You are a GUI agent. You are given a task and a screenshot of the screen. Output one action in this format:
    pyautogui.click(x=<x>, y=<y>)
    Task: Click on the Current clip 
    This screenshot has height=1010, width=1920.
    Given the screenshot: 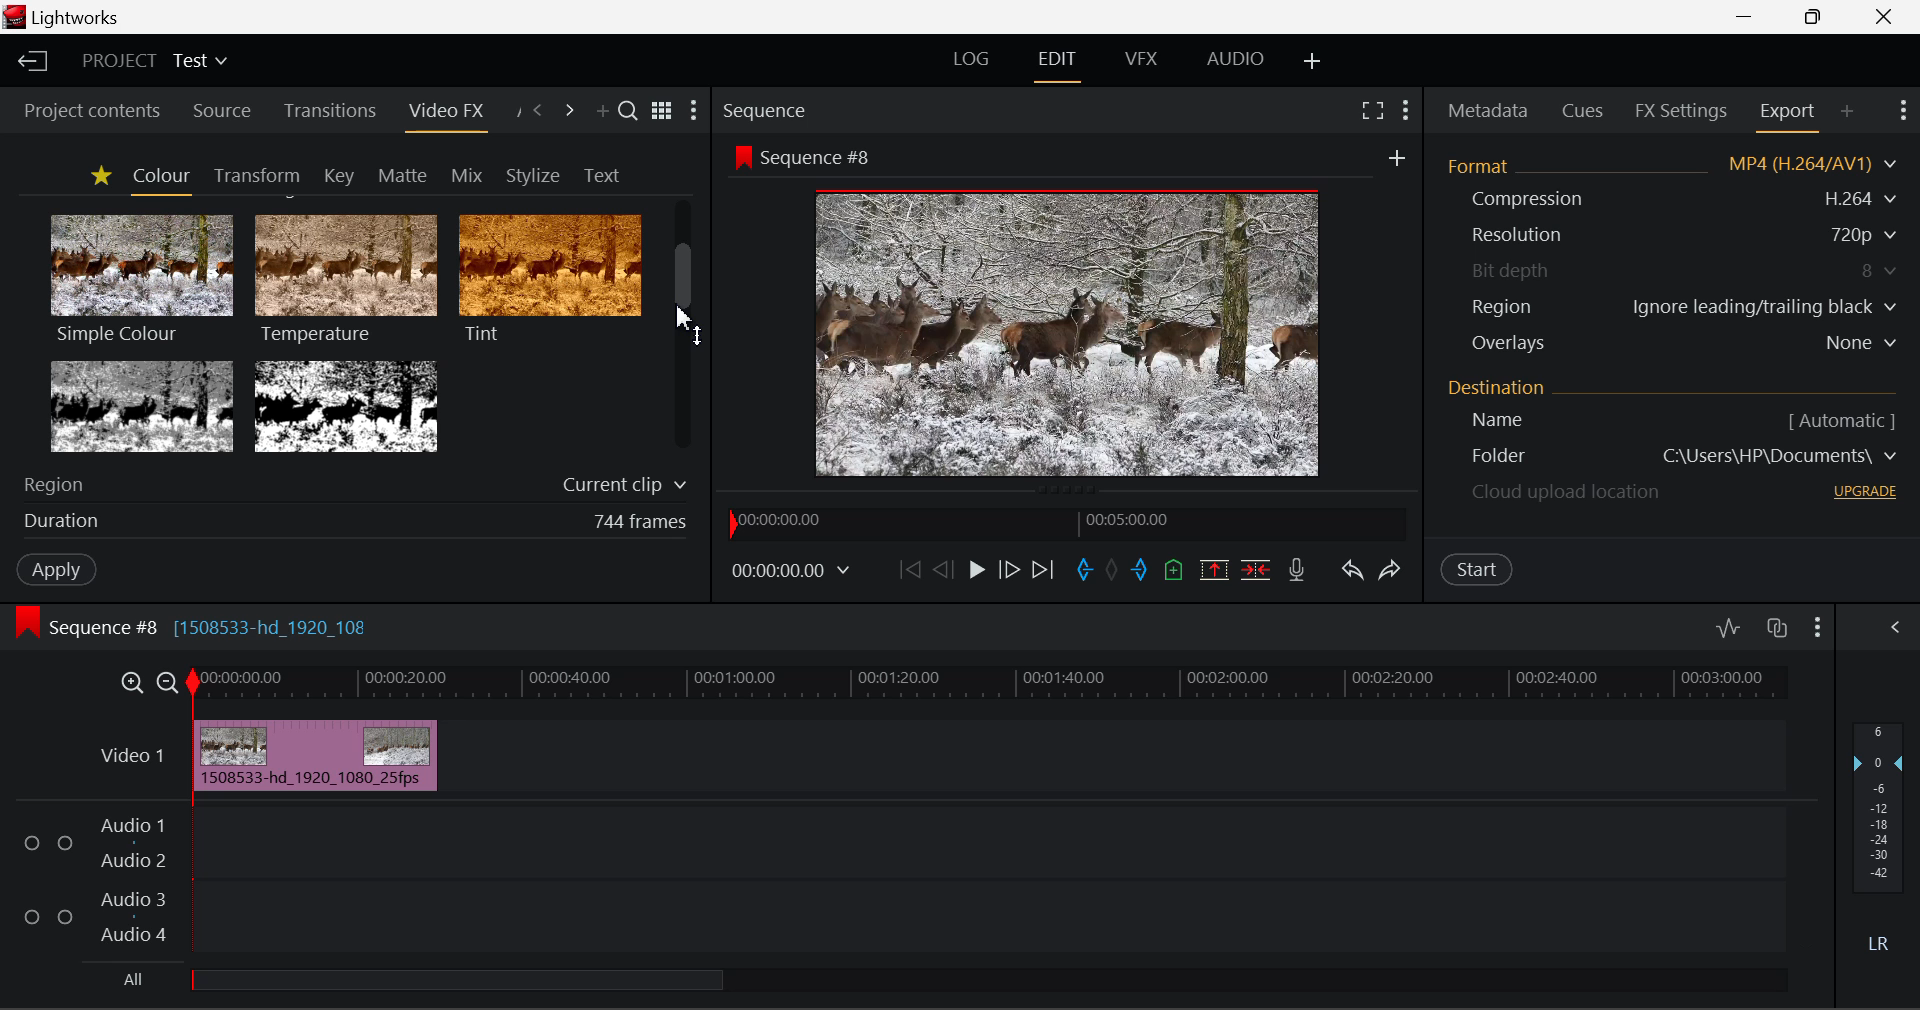 What is the action you would take?
    pyautogui.click(x=621, y=486)
    